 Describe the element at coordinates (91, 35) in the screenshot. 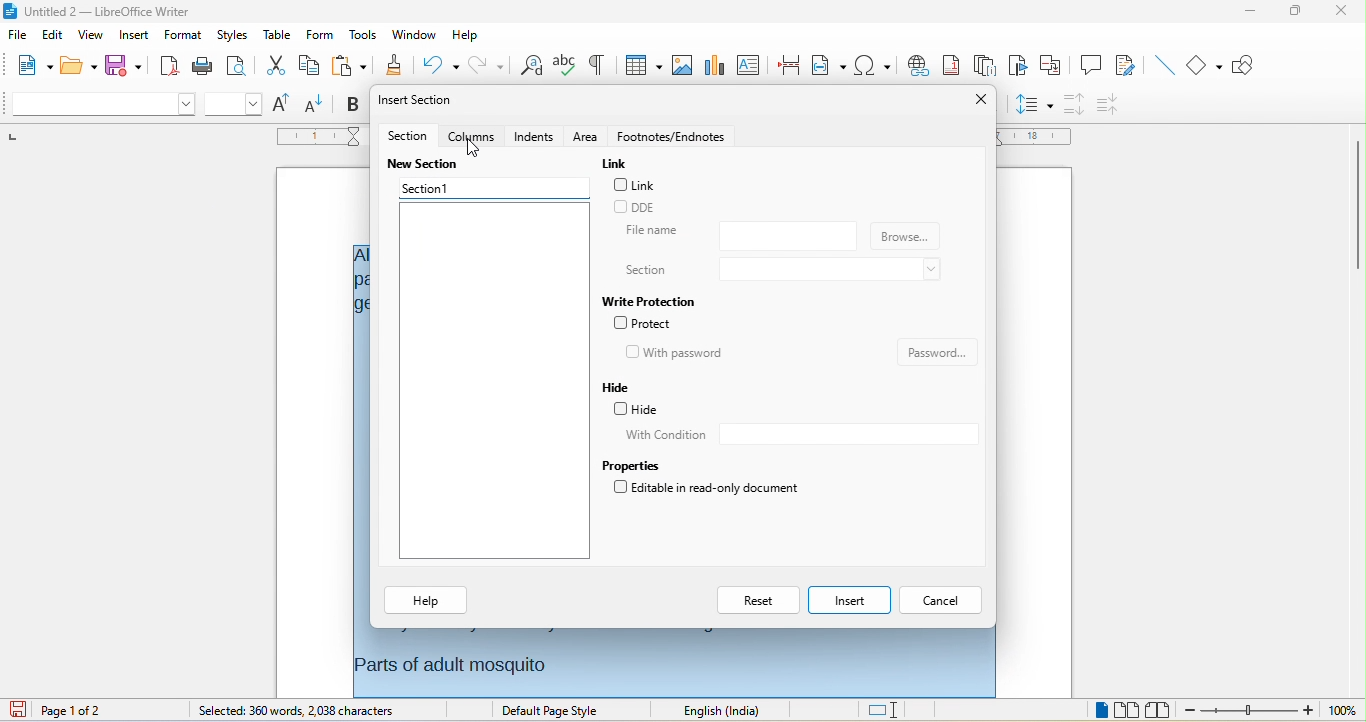

I see `view` at that location.